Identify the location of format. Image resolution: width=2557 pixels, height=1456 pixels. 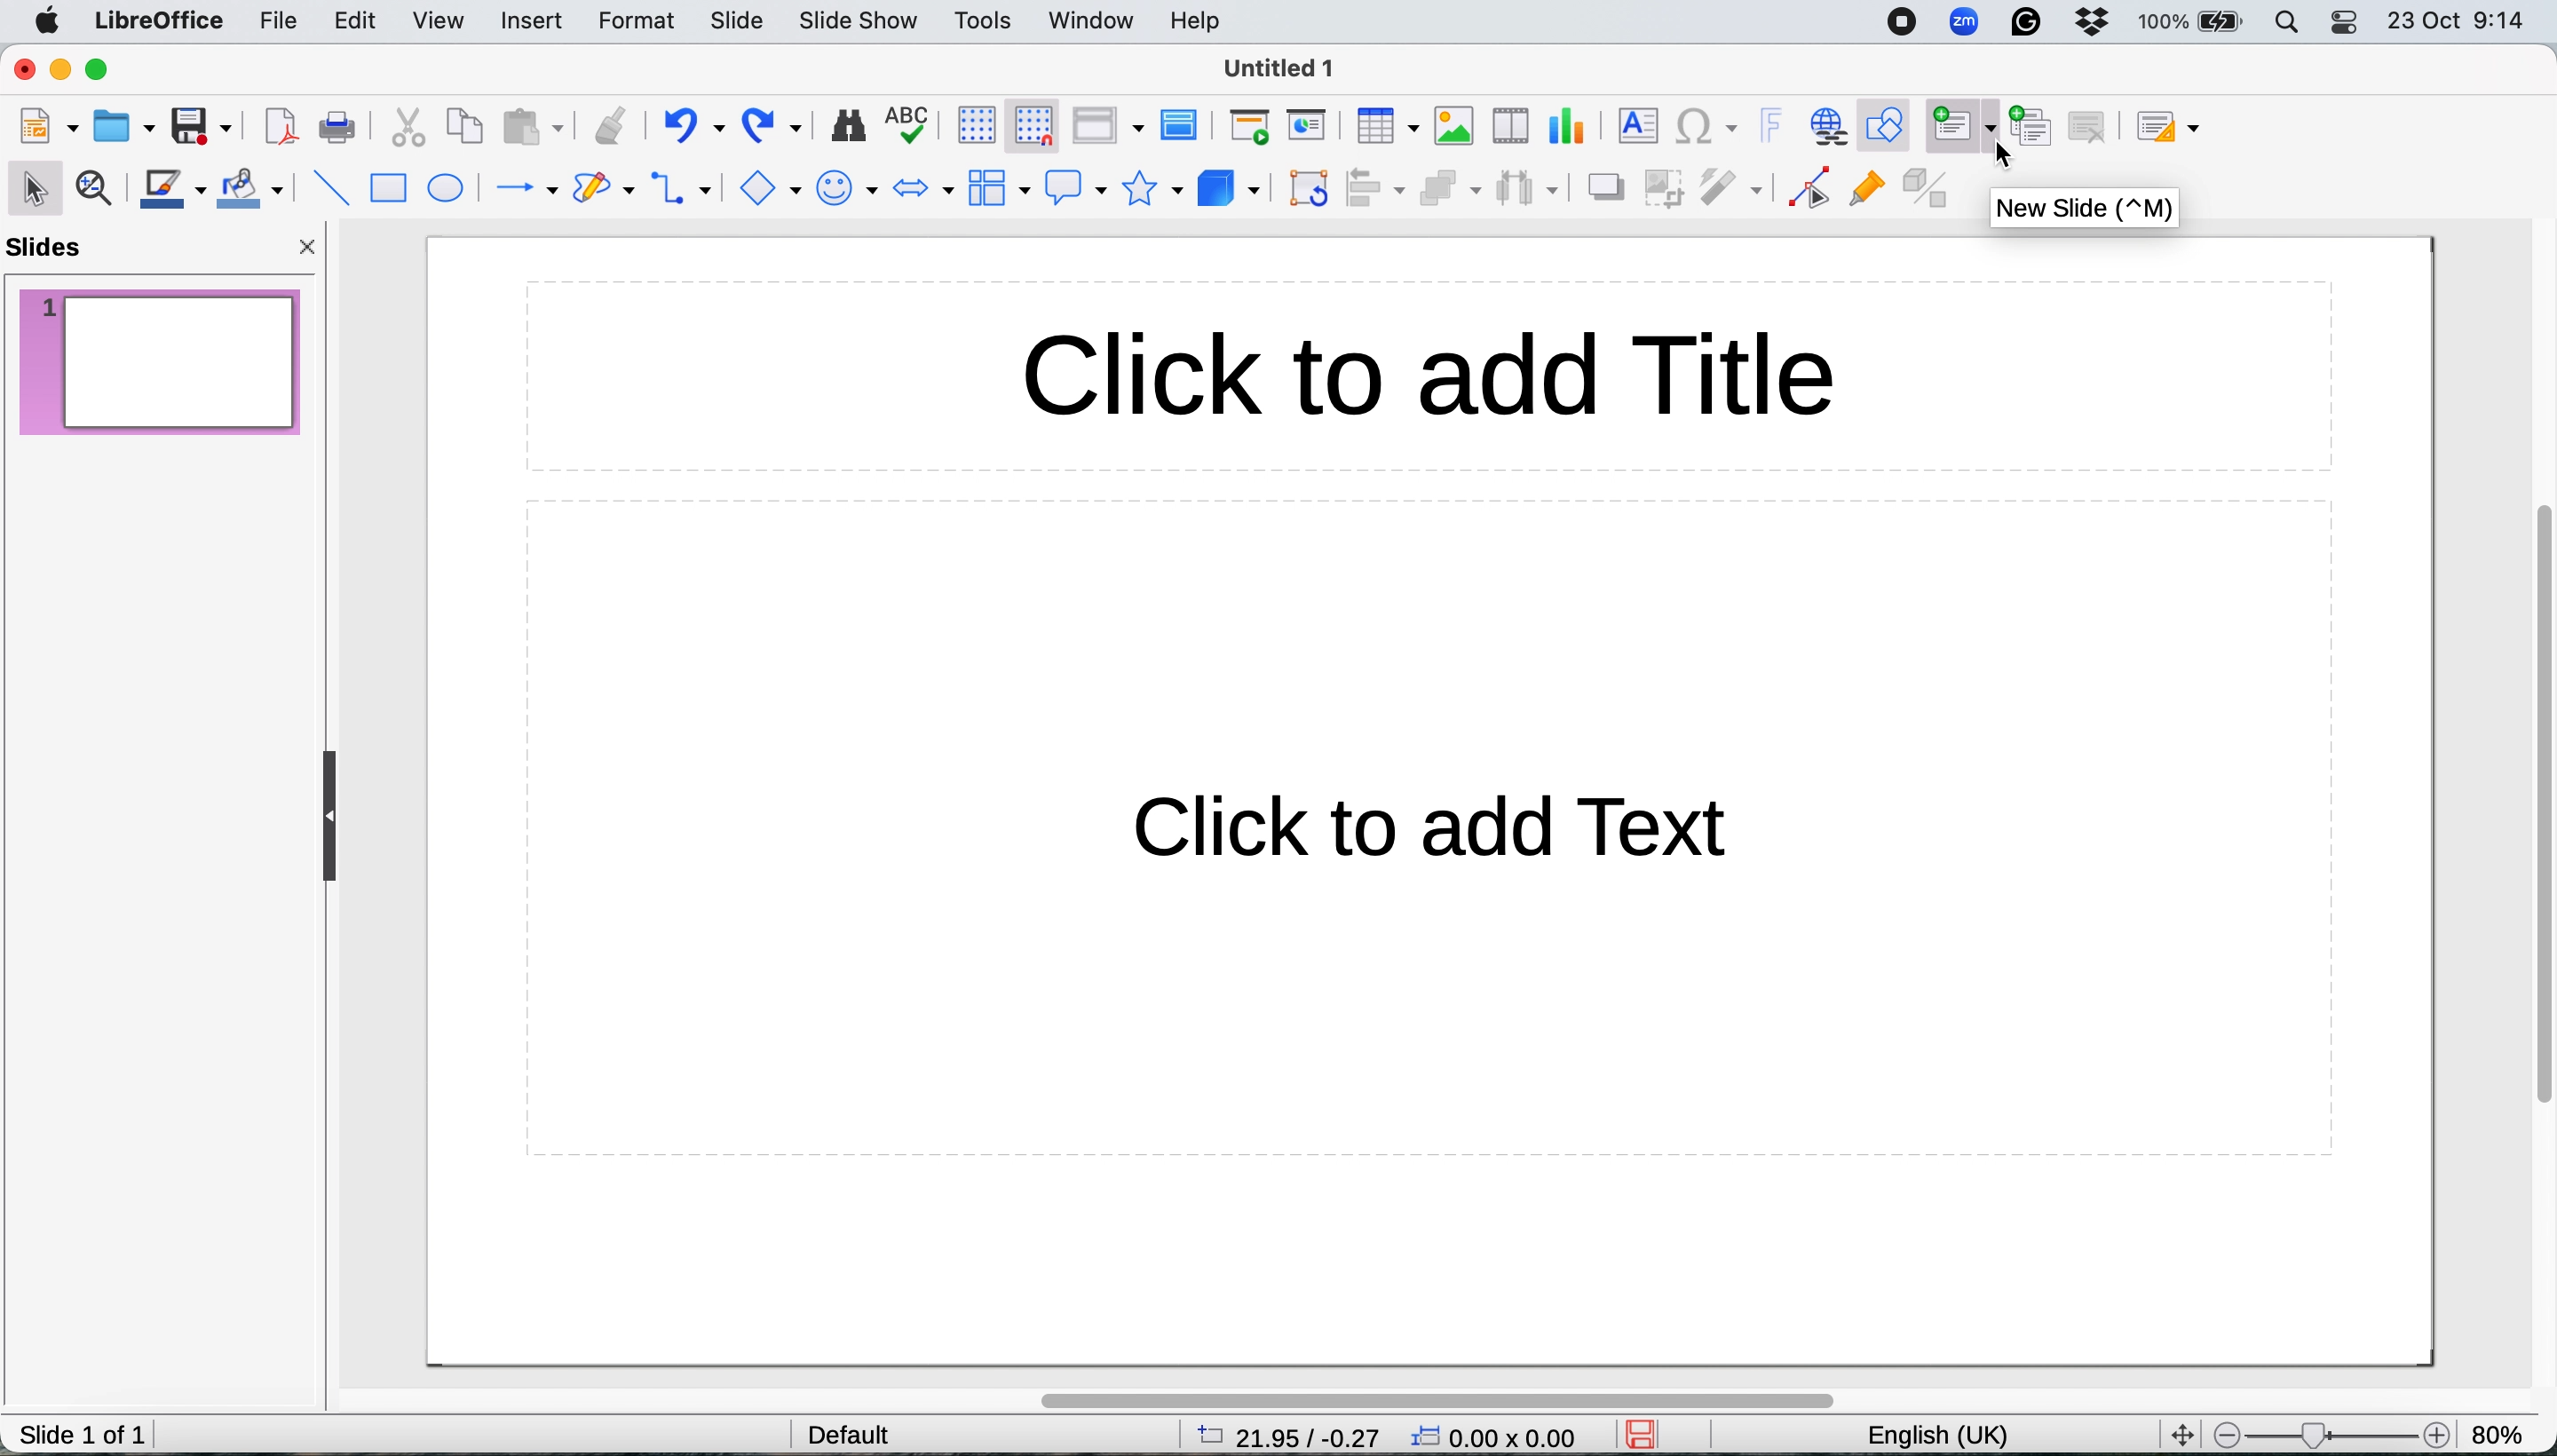
(635, 22).